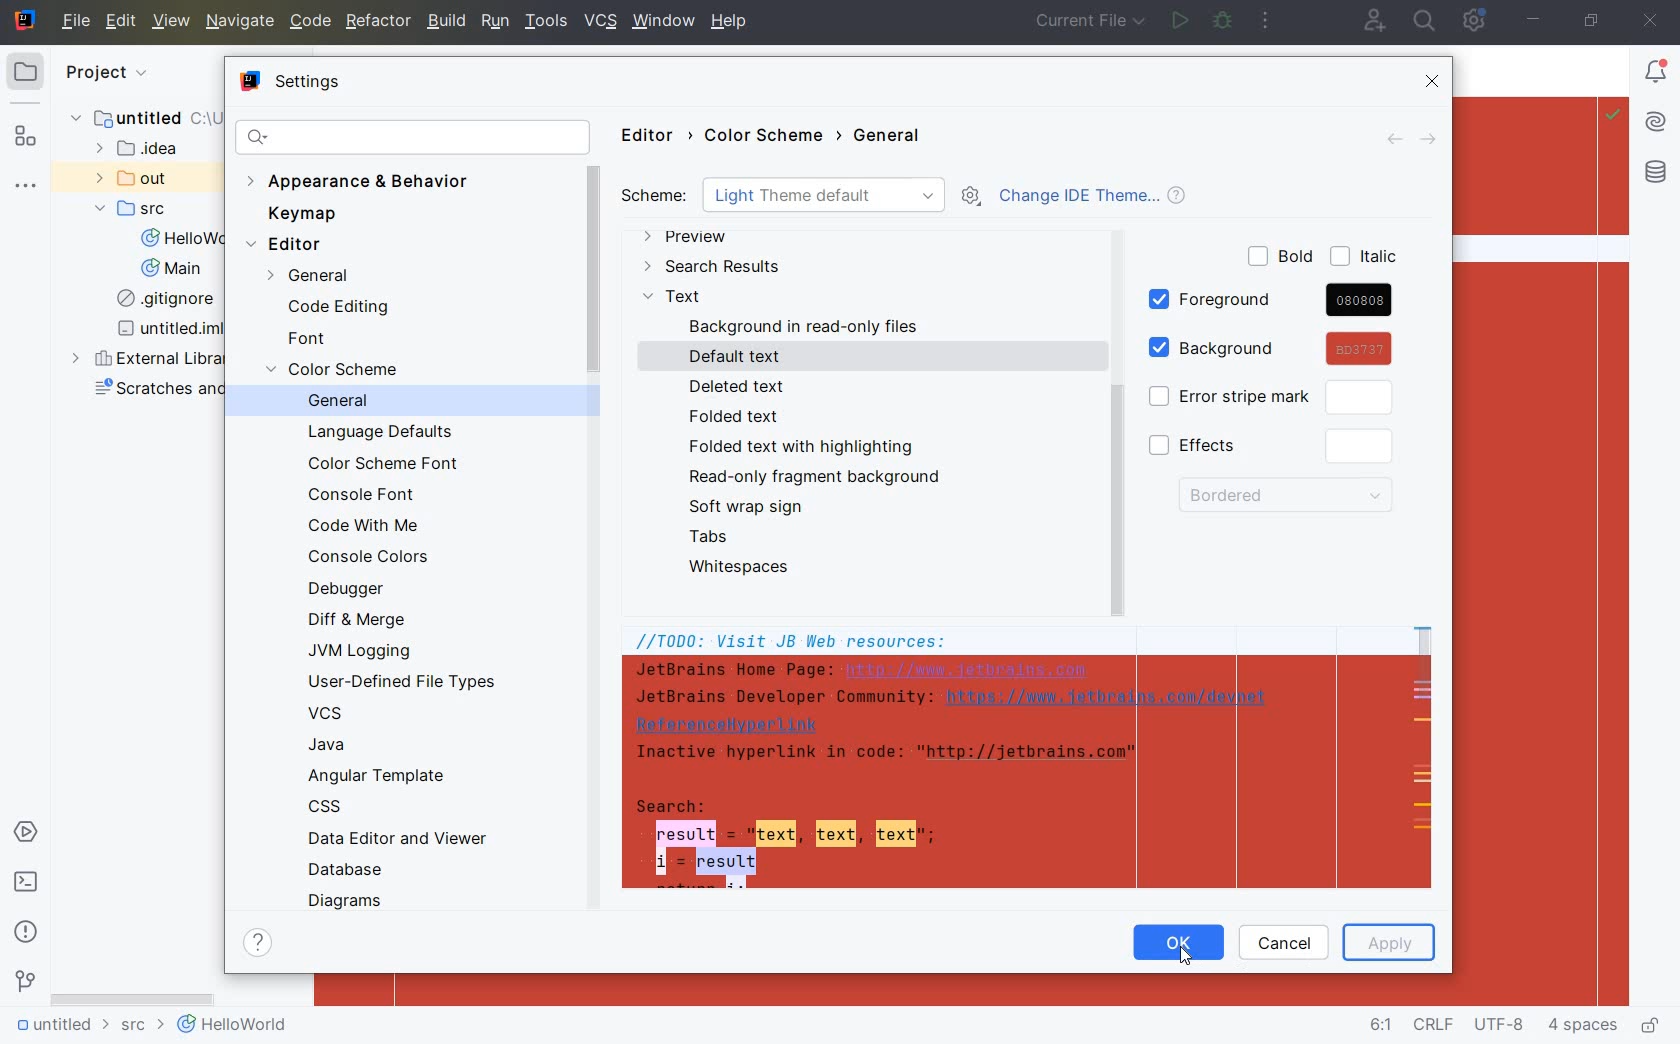  What do you see at coordinates (261, 945) in the screenshot?
I see `SHOW HELP CONTENTS` at bounding box center [261, 945].